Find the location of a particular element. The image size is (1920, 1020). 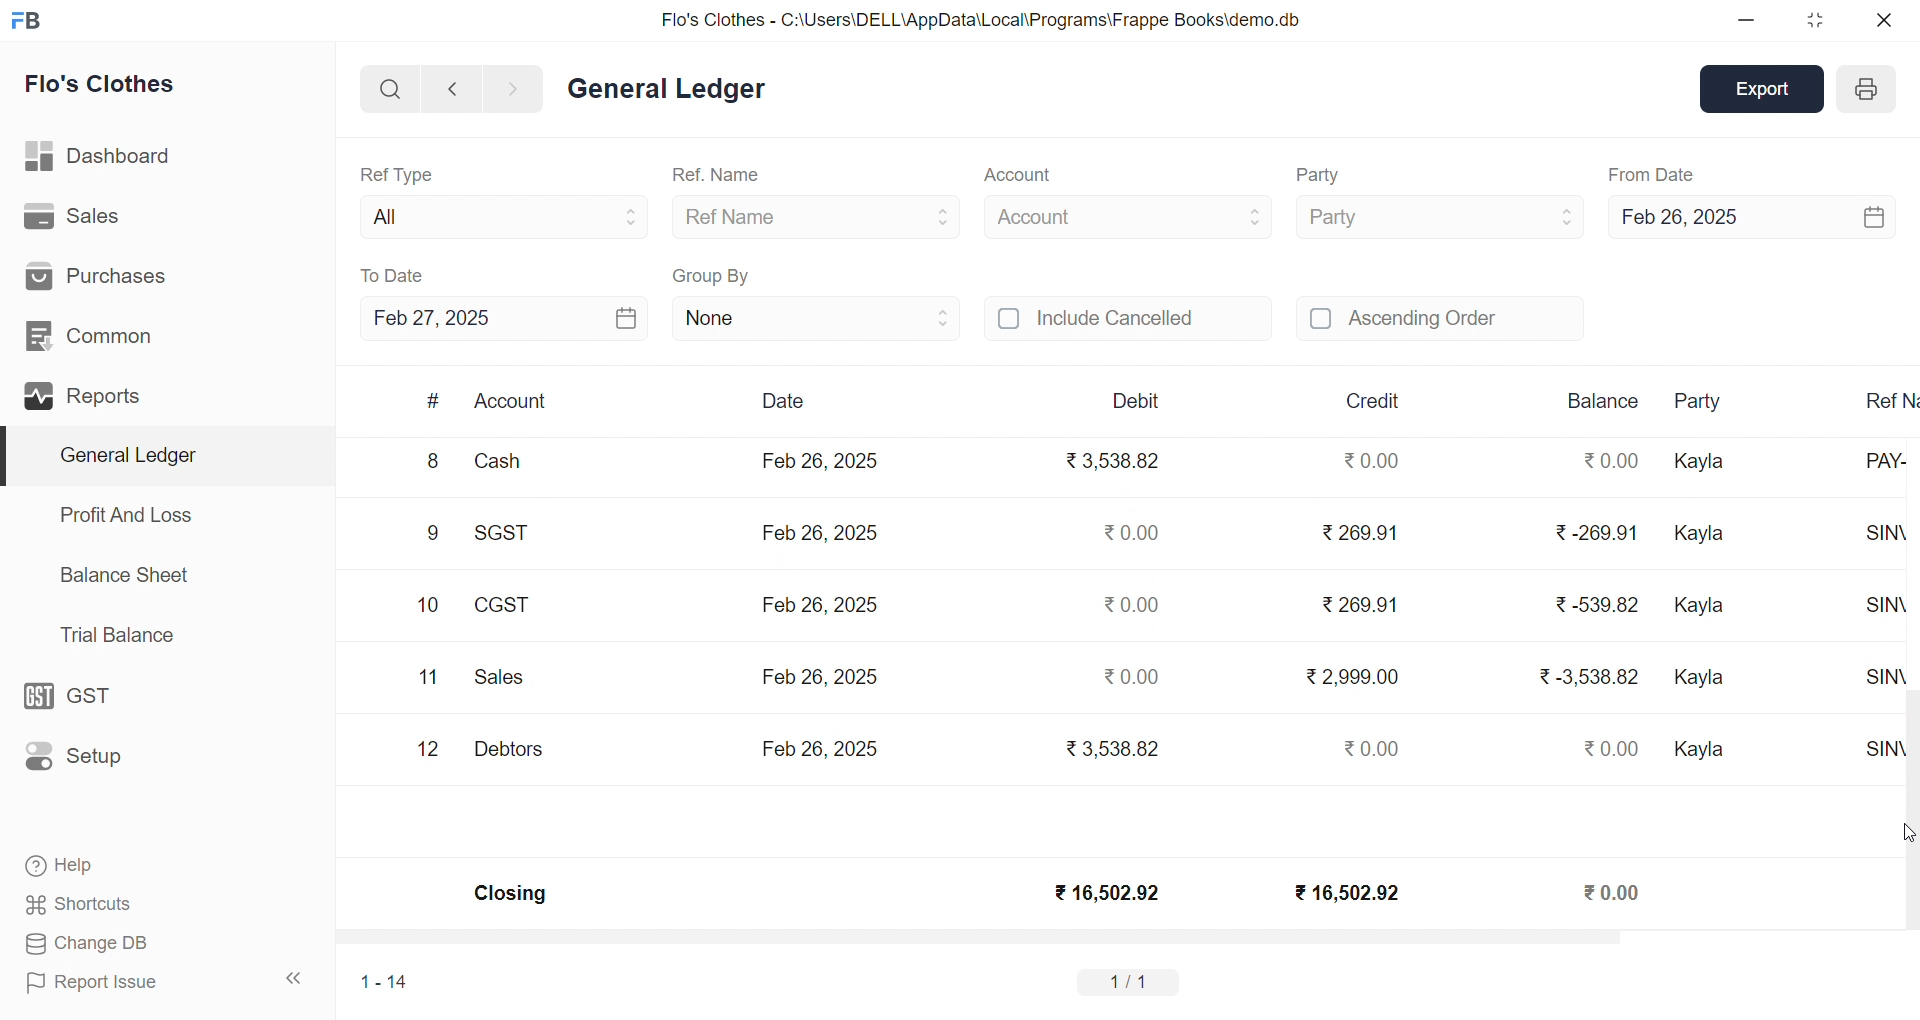

₹ -3,538.82 is located at coordinates (1589, 684).